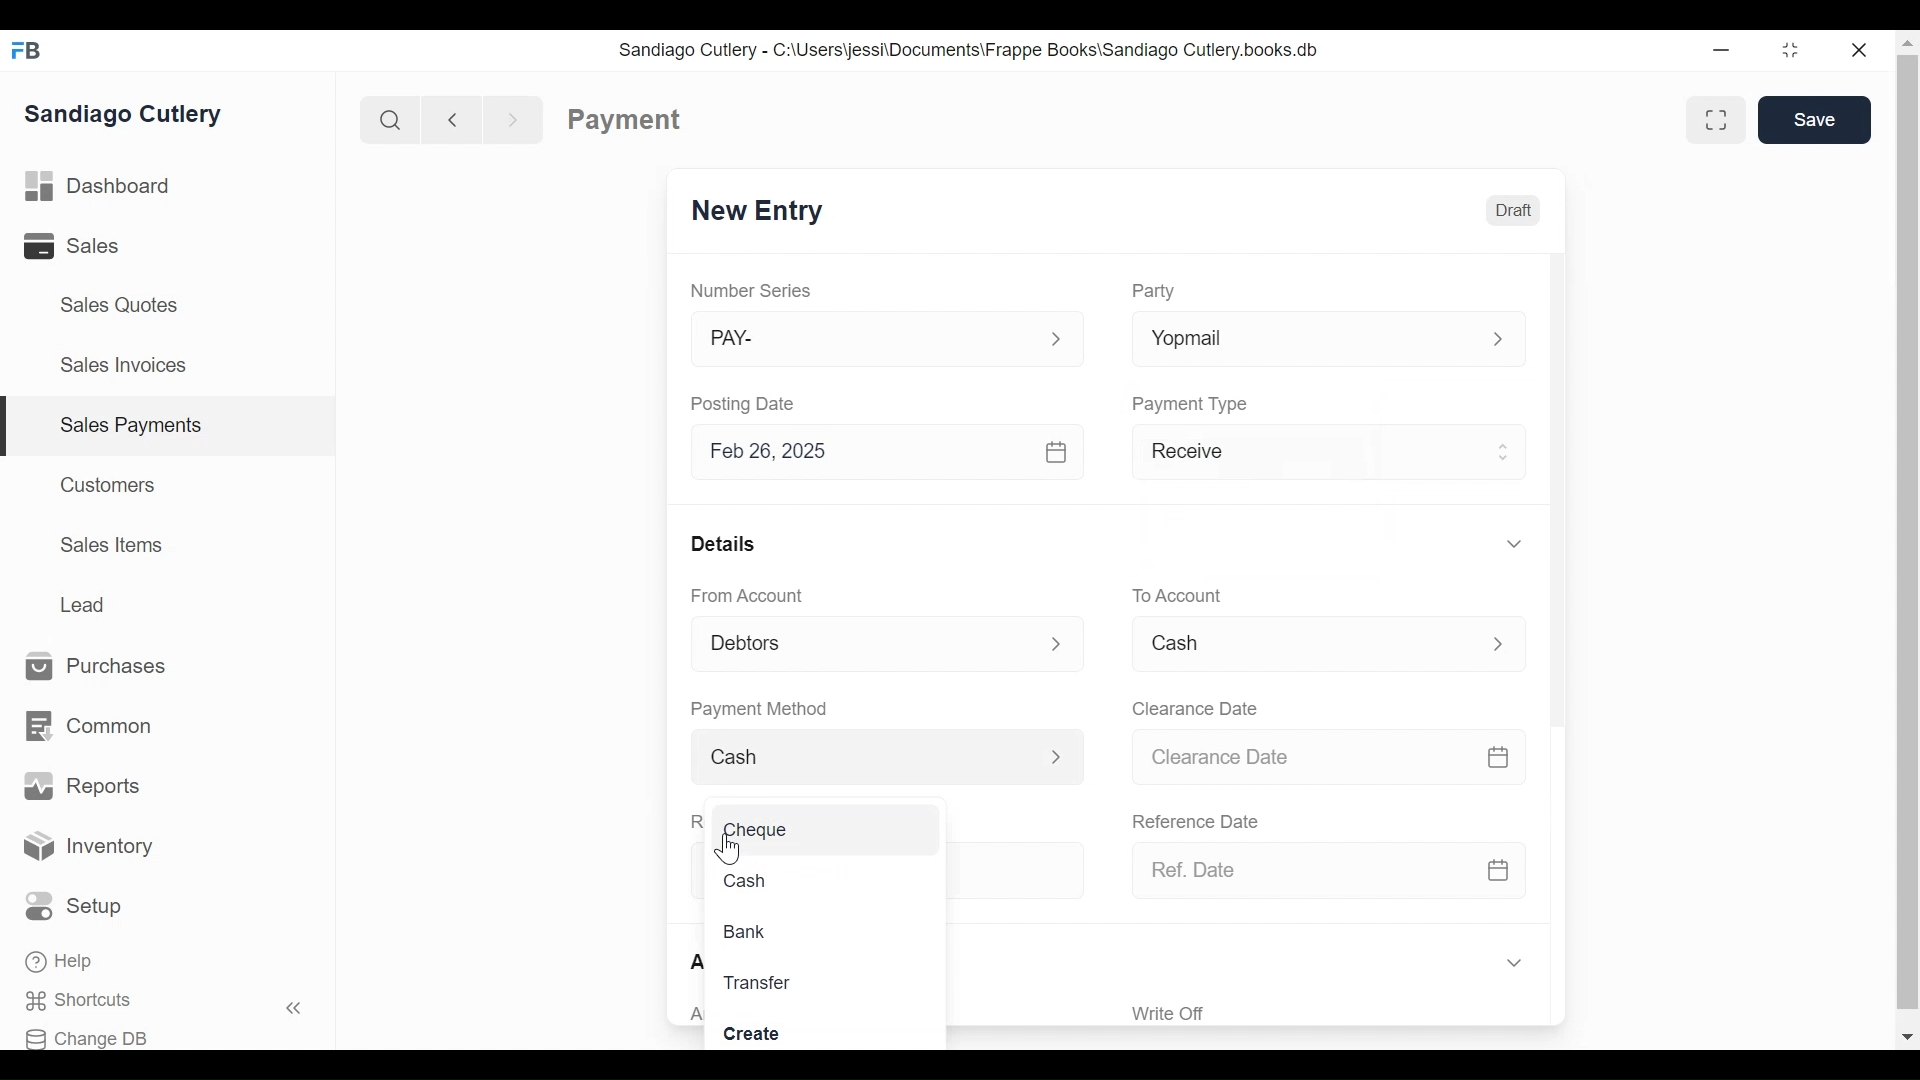 The height and width of the screenshot is (1080, 1920). What do you see at coordinates (1195, 819) in the screenshot?
I see `Reference Date` at bounding box center [1195, 819].